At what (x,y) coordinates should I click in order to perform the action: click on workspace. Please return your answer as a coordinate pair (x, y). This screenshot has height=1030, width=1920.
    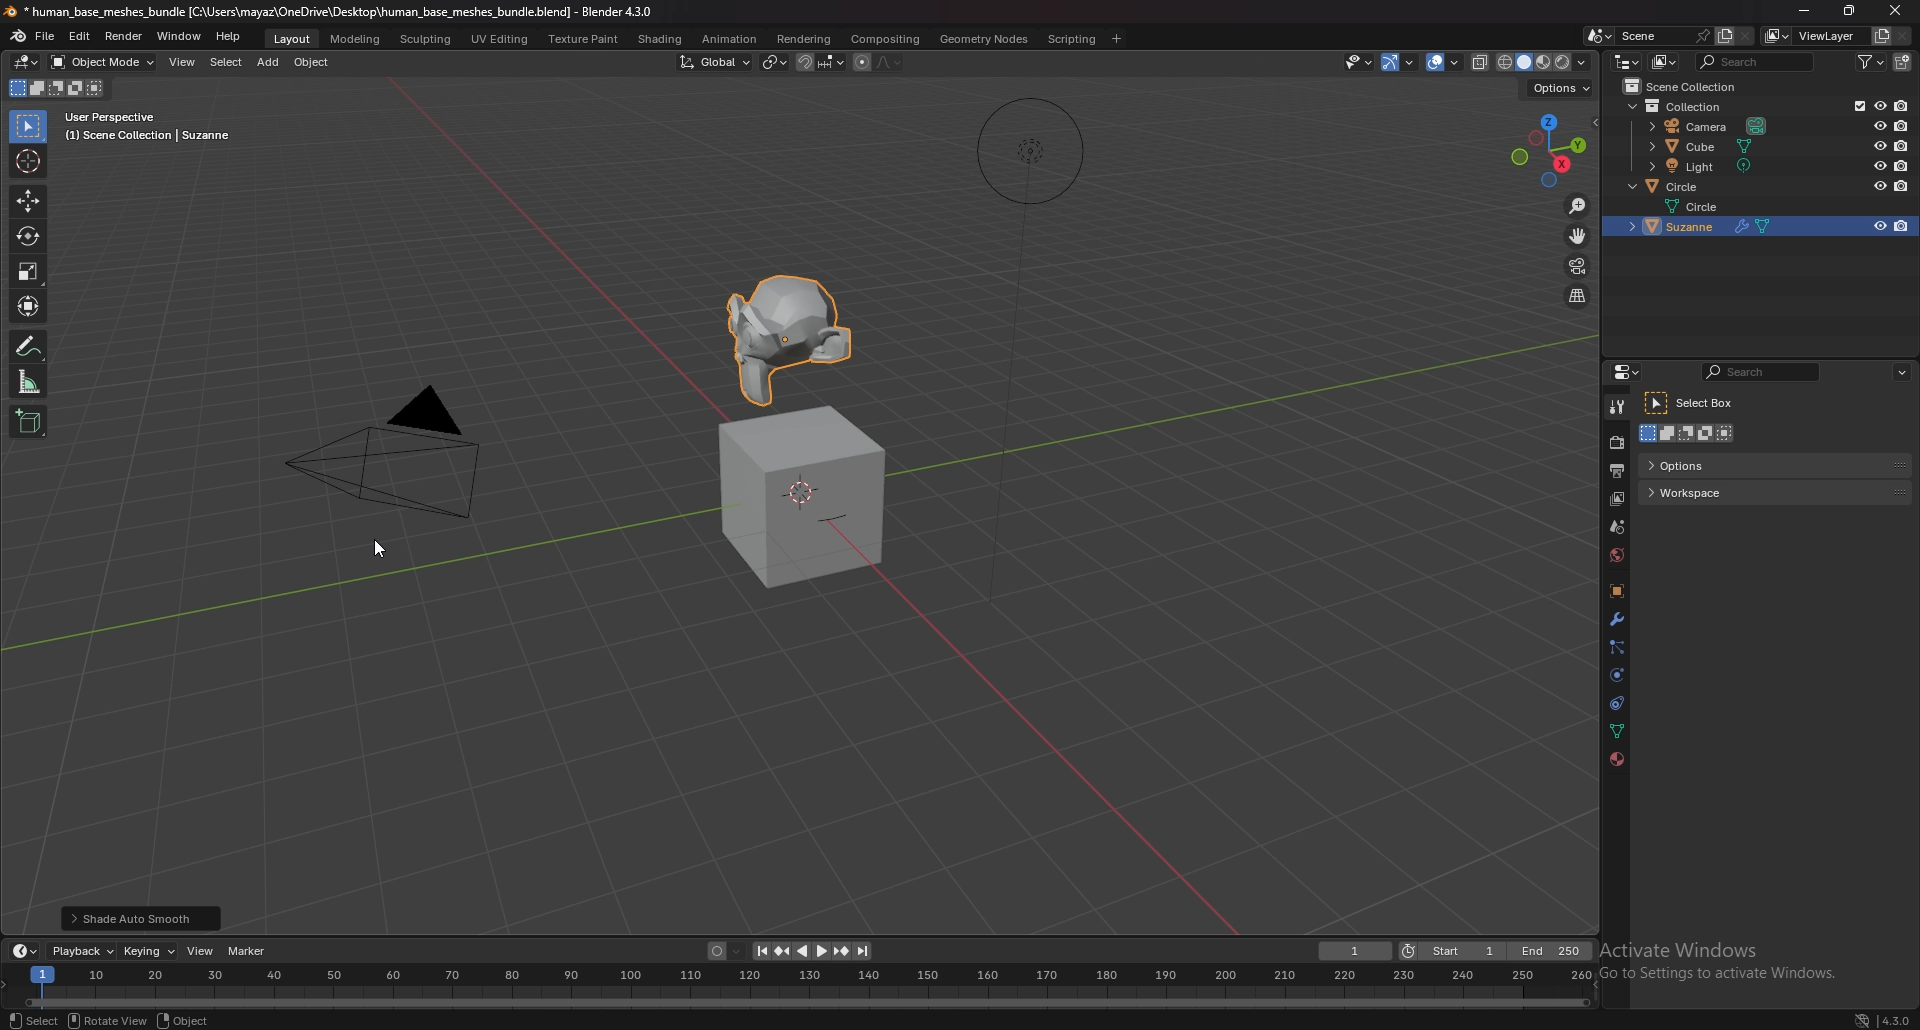
    Looking at the image, I should click on (1711, 493).